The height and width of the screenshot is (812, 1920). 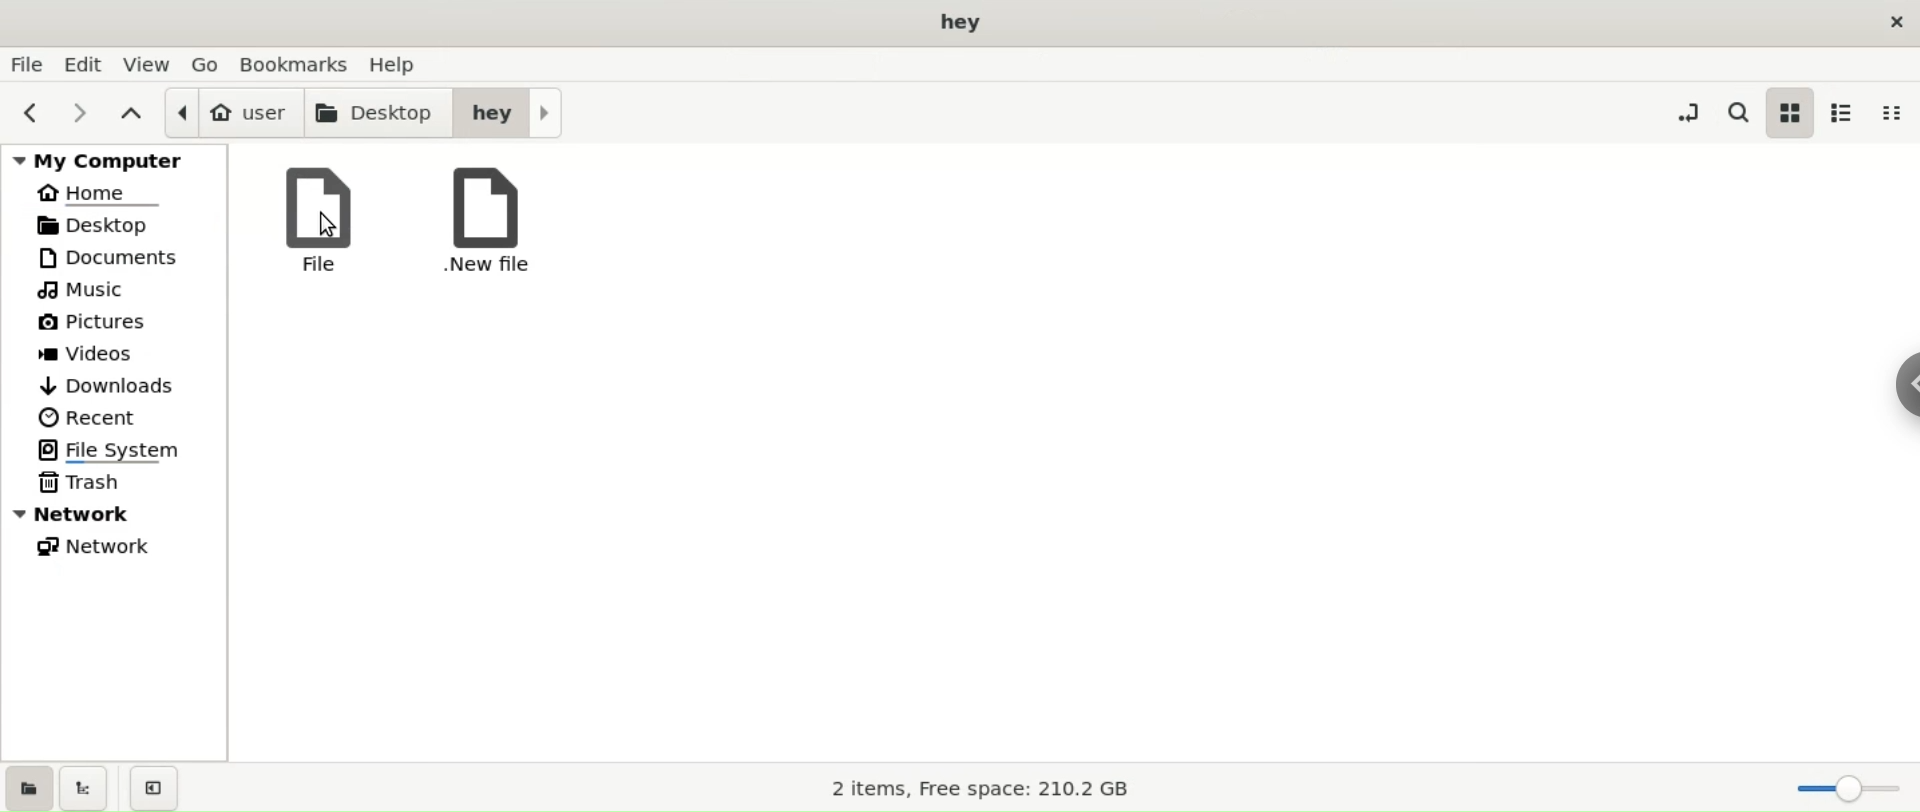 What do you see at coordinates (129, 111) in the screenshot?
I see `parent folders` at bounding box center [129, 111].